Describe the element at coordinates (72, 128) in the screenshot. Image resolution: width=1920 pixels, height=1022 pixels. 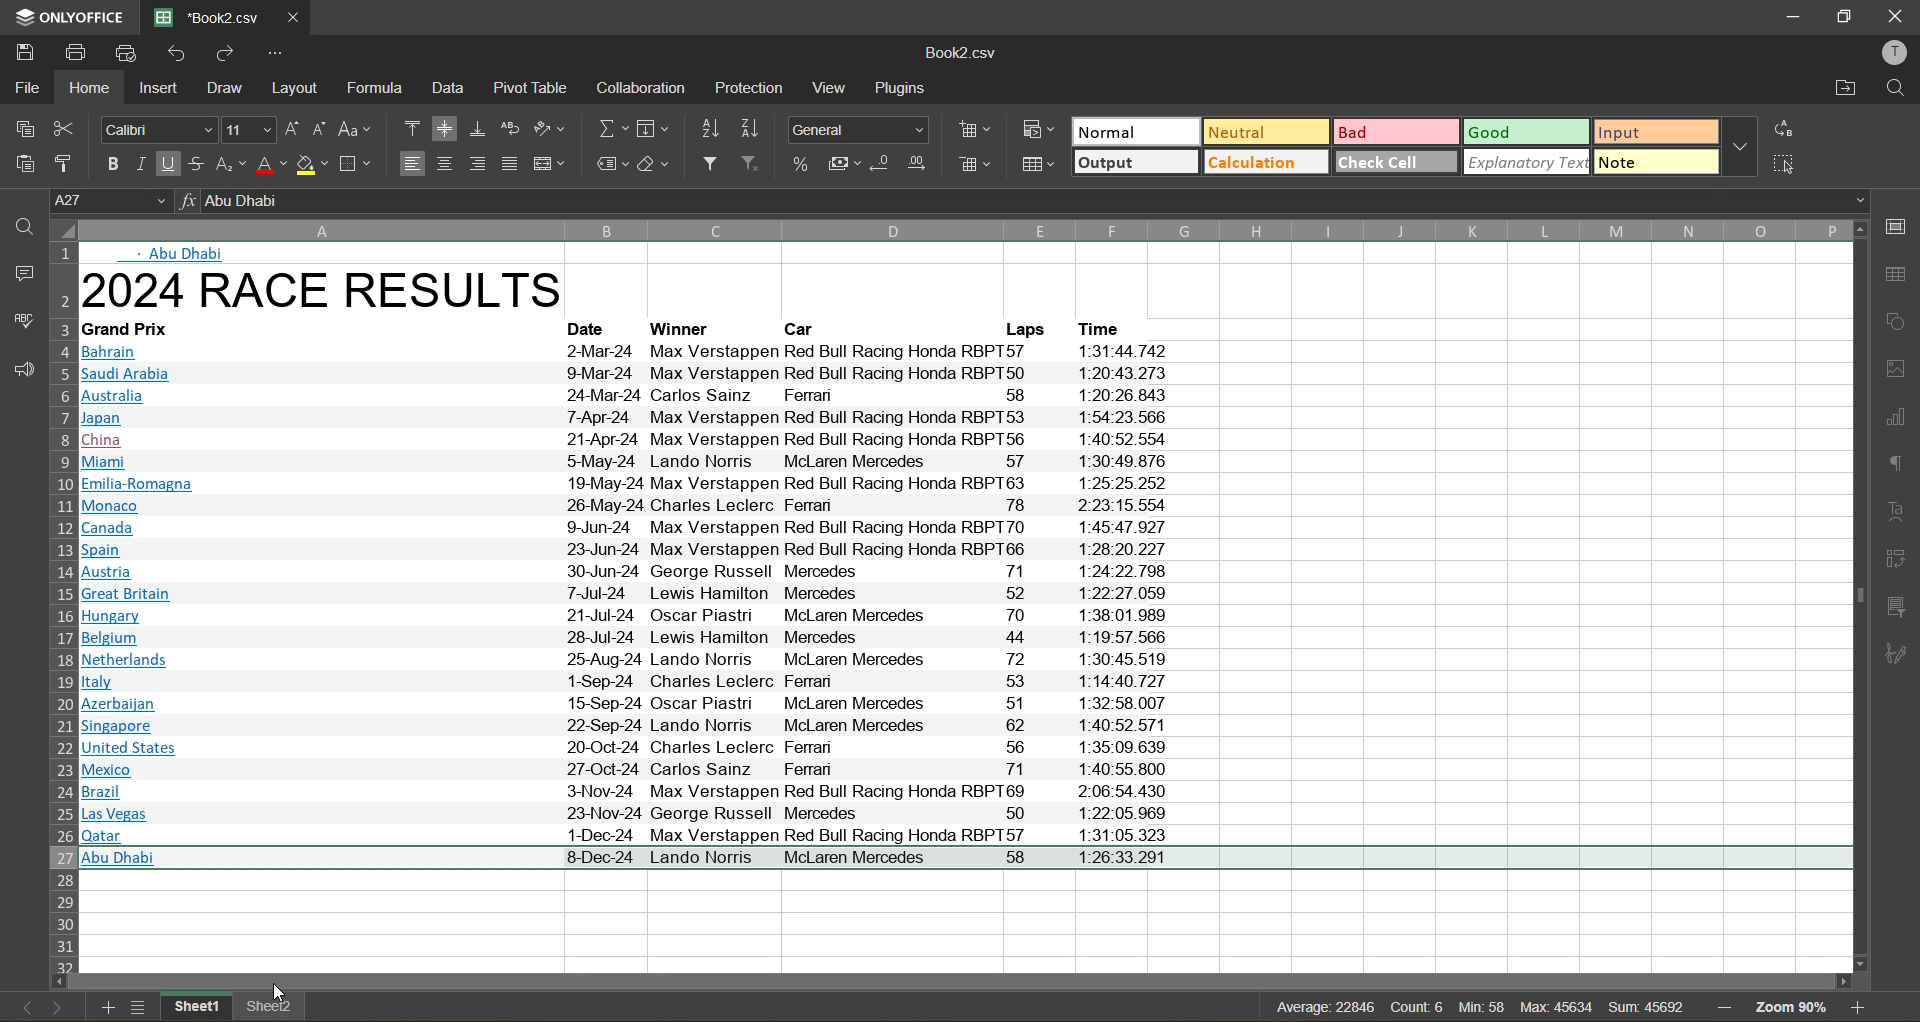
I see `cut` at that location.